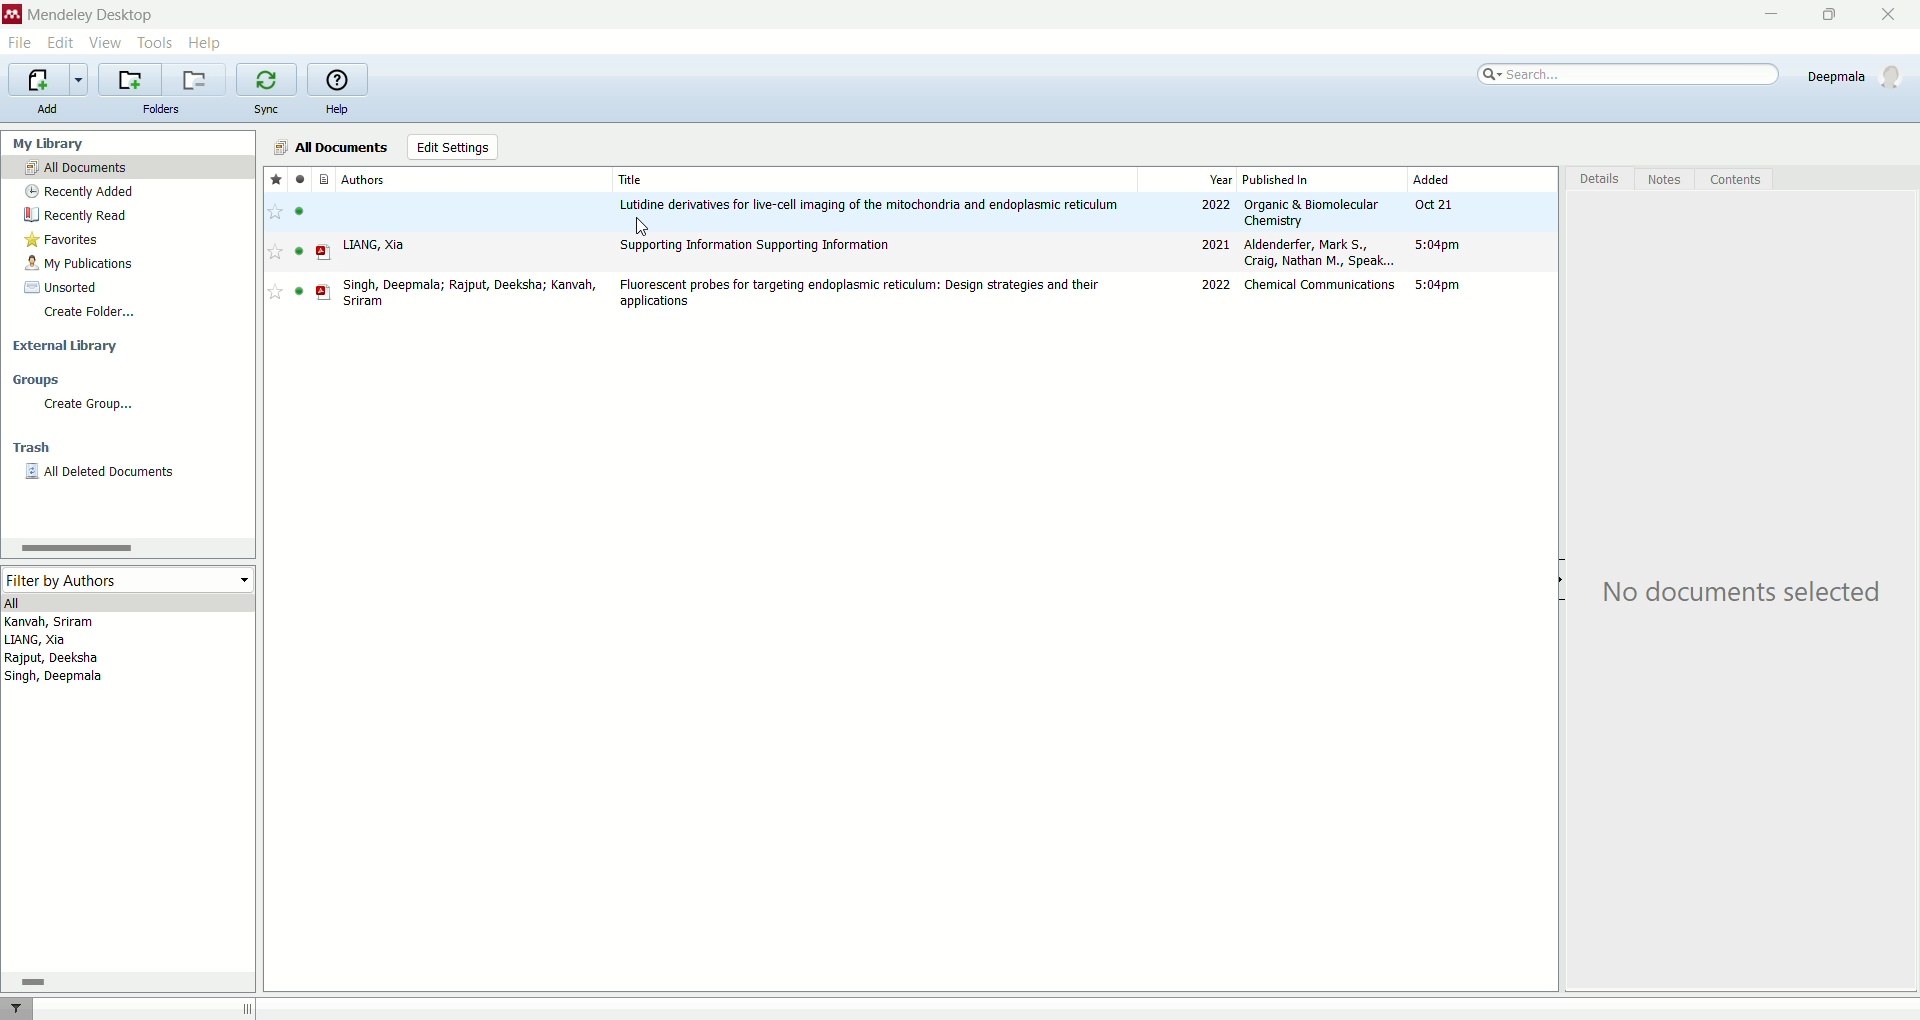 Image resolution: width=1920 pixels, height=1020 pixels. What do you see at coordinates (275, 212) in the screenshot?
I see `favourite` at bounding box center [275, 212].